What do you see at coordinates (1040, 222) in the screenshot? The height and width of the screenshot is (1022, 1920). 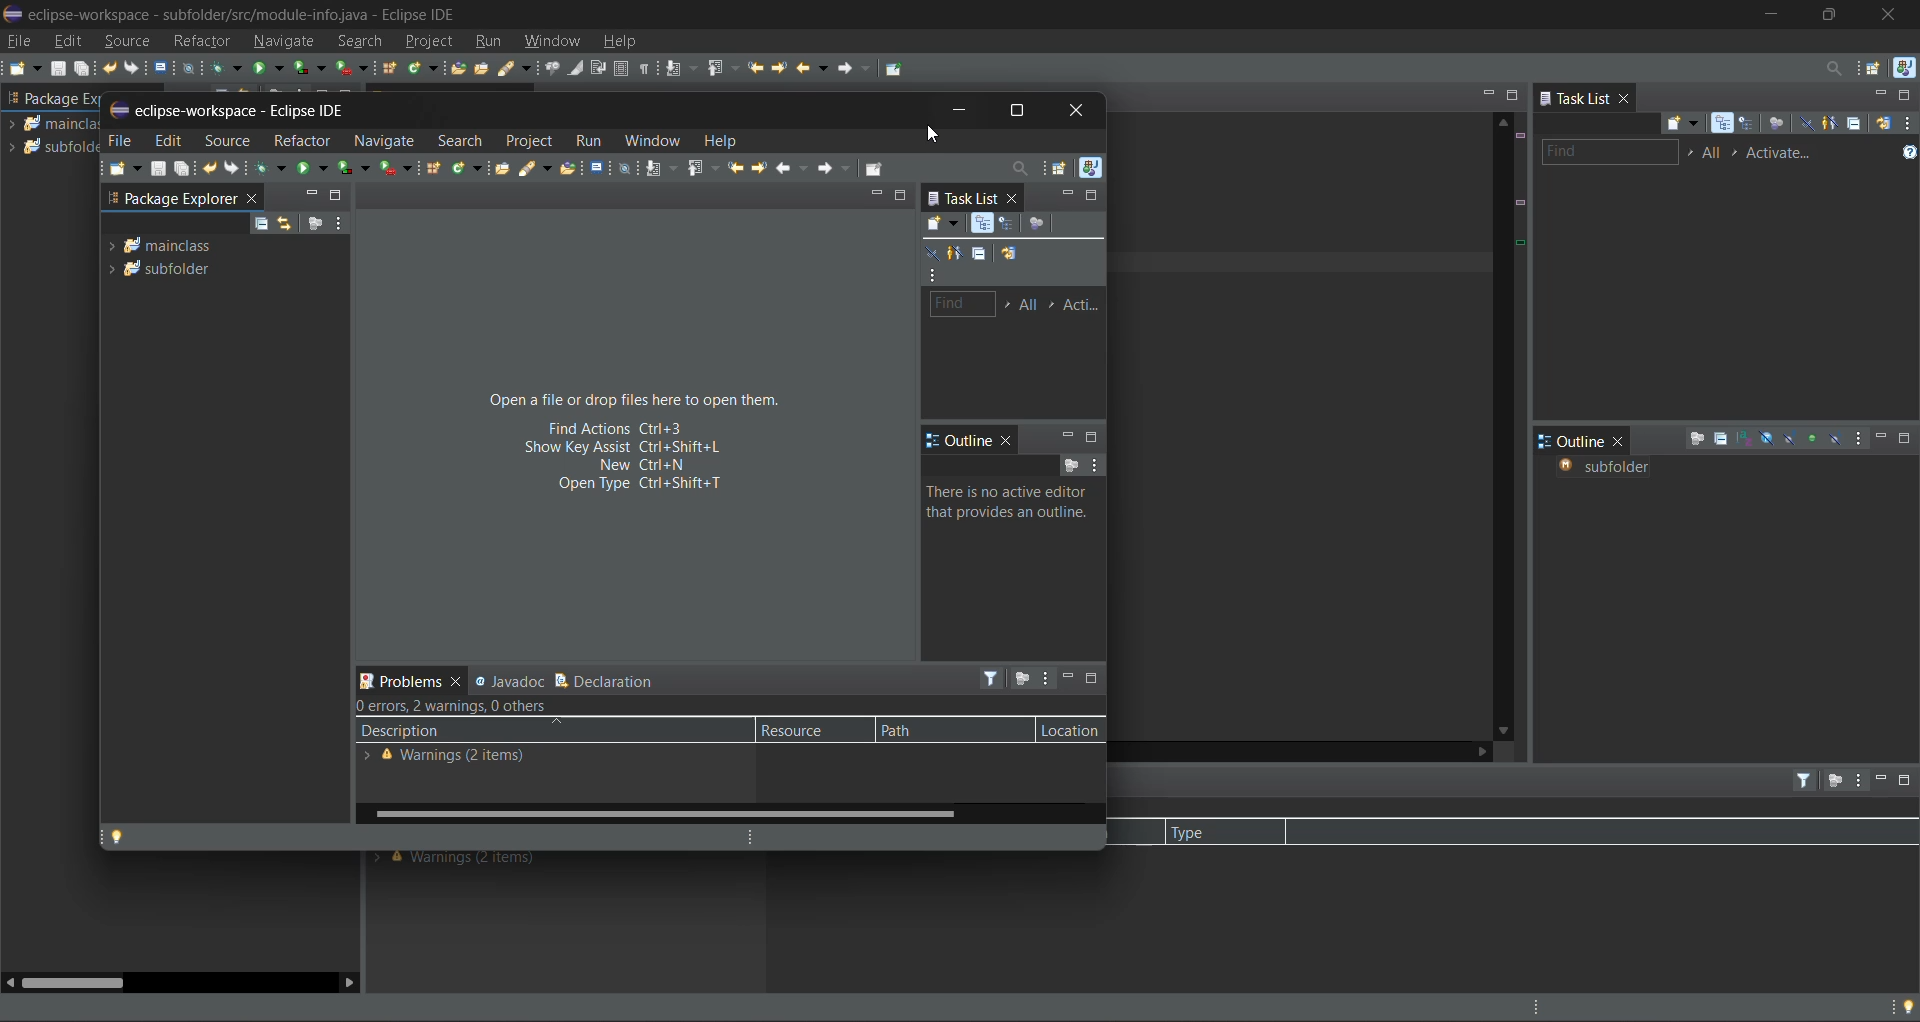 I see `focus on workweek` at bounding box center [1040, 222].